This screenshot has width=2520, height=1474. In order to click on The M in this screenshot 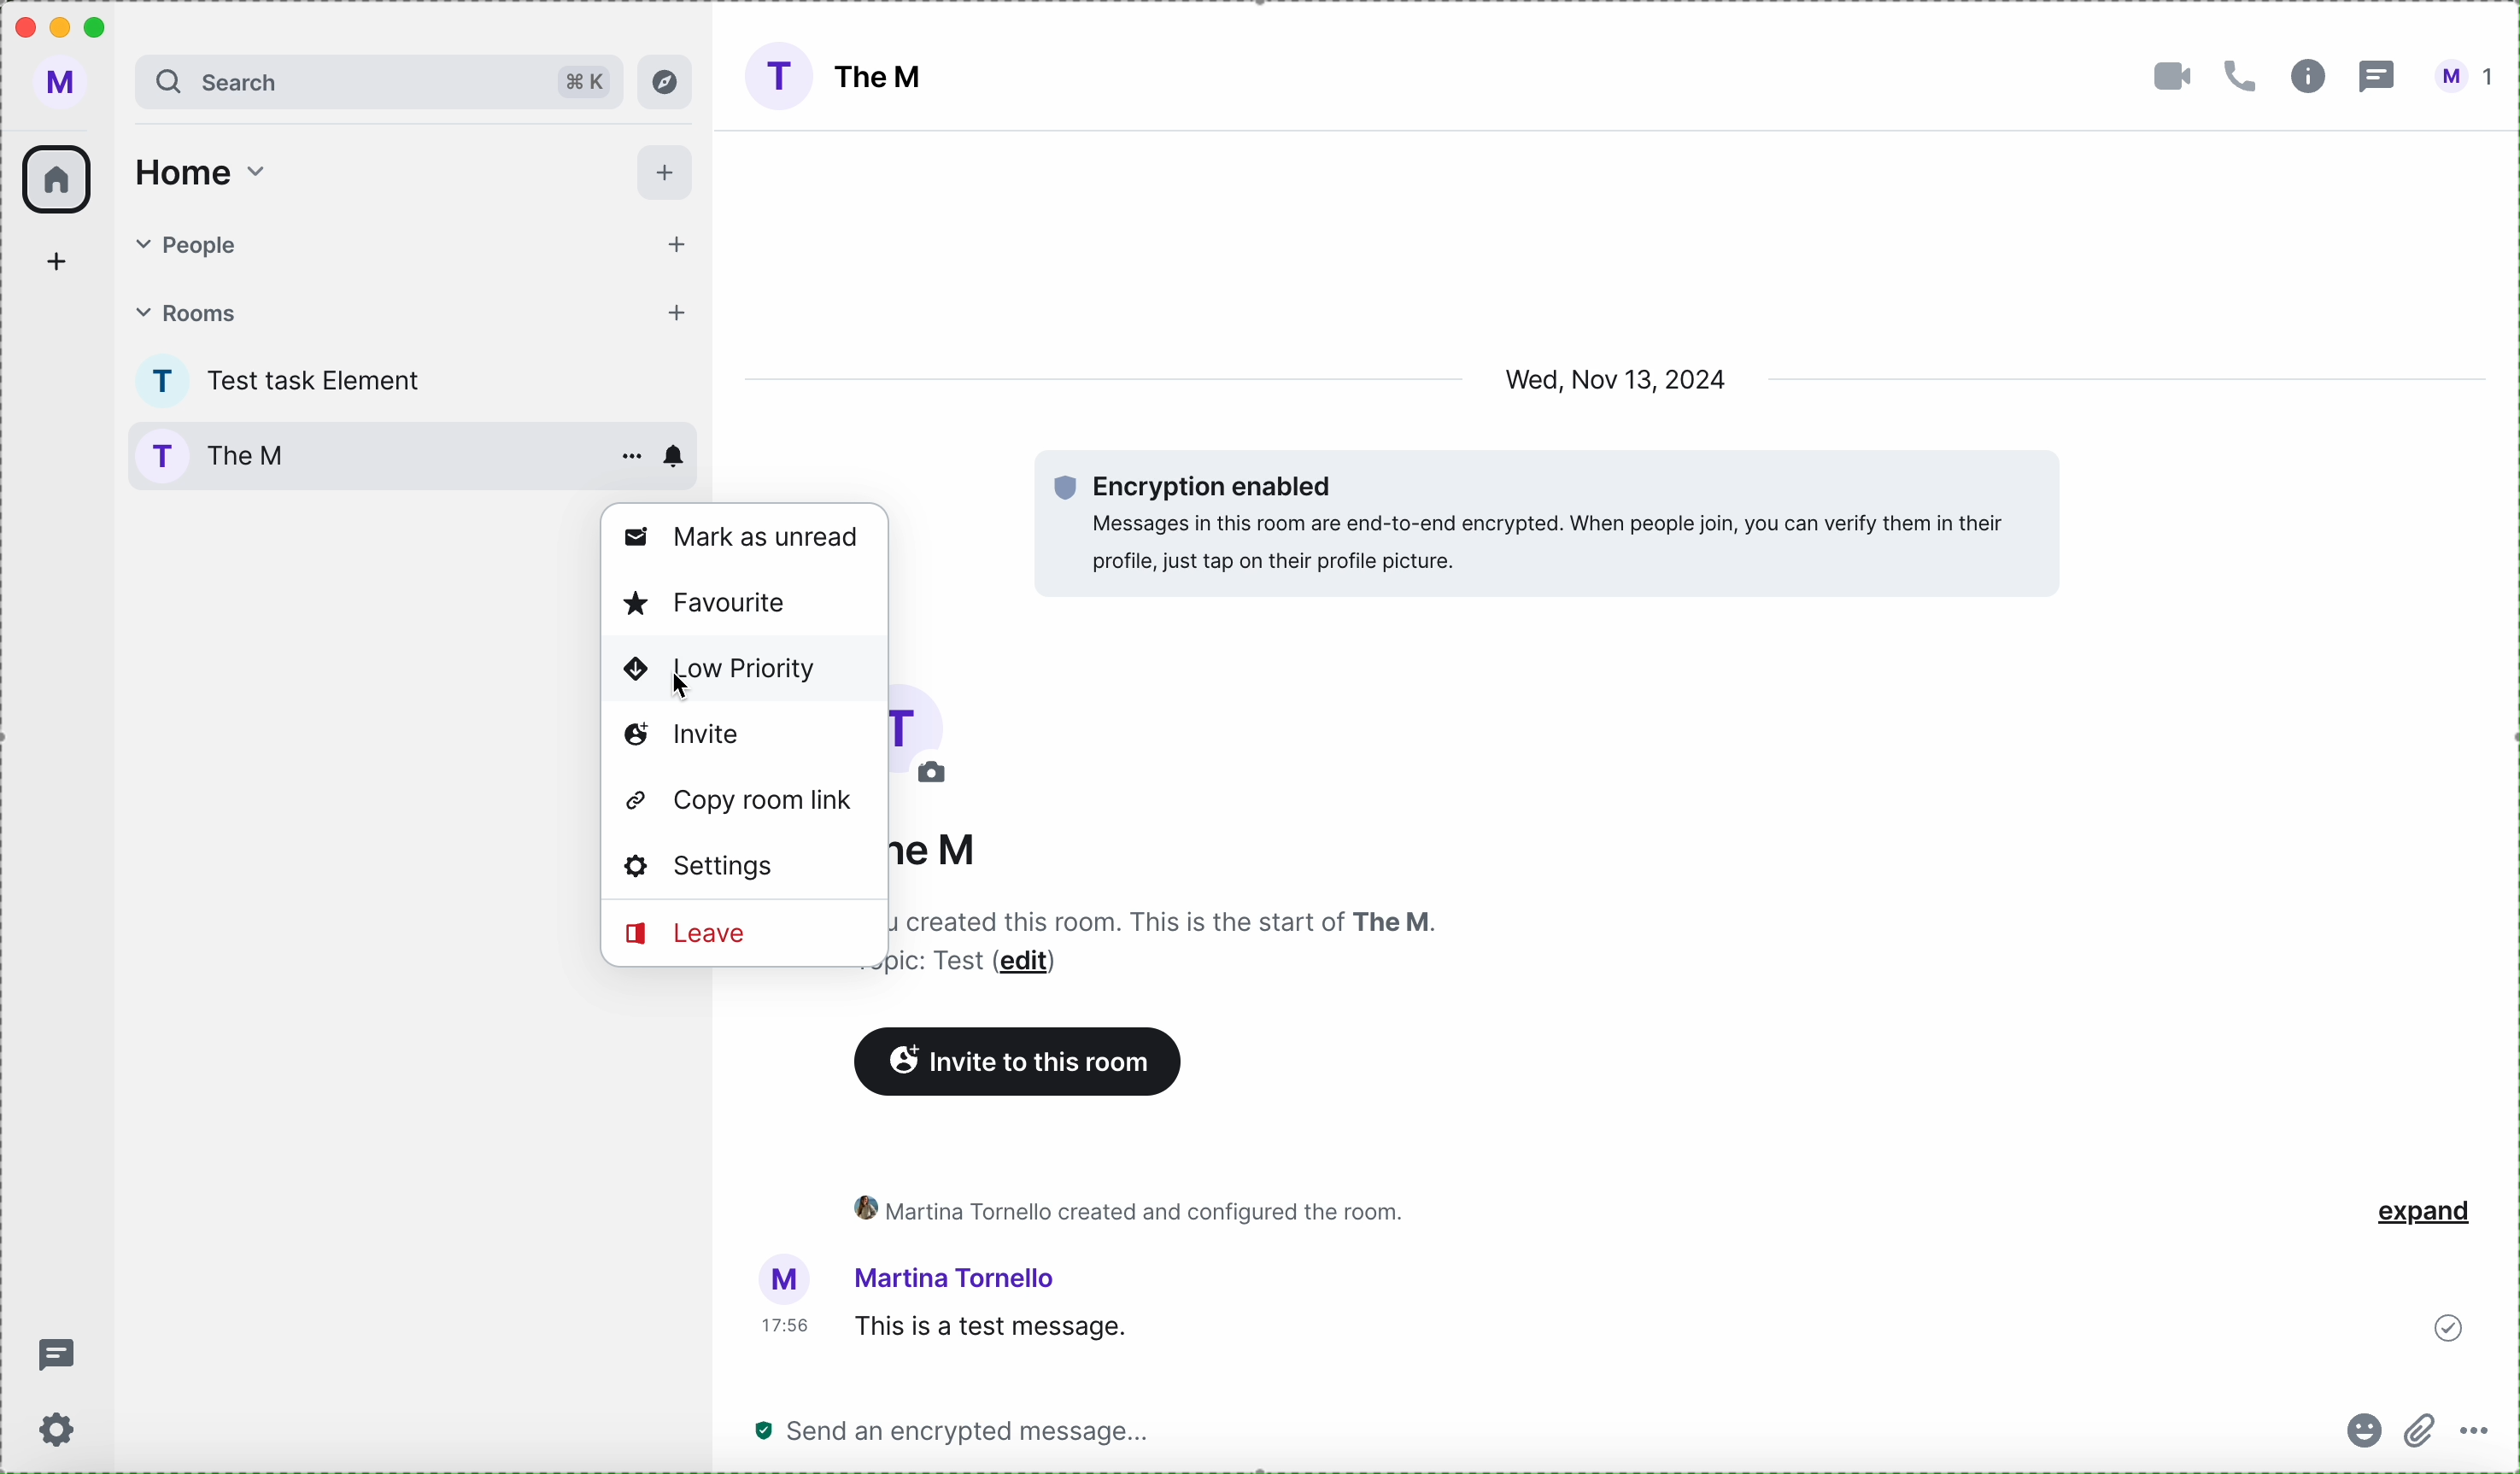, I will do `click(882, 78)`.